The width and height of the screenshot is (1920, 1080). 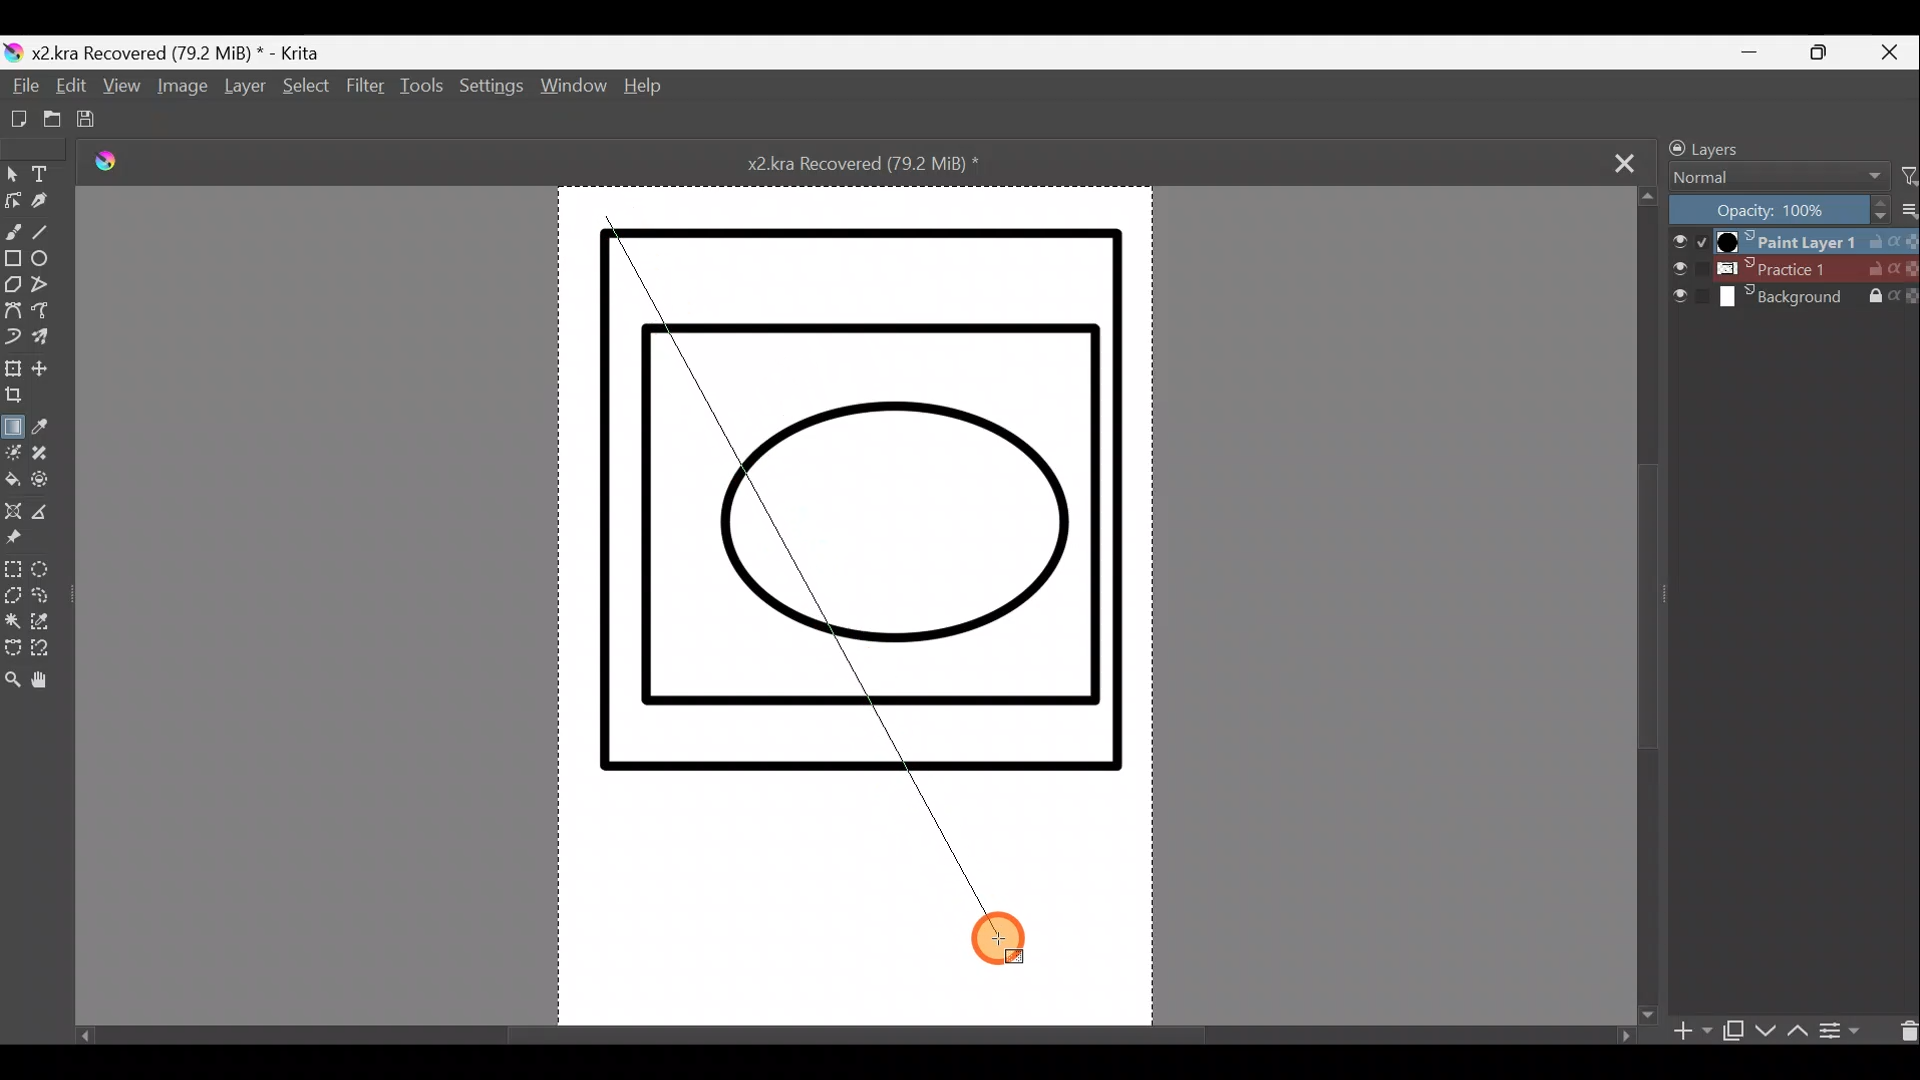 What do you see at coordinates (179, 90) in the screenshot?
I see `Image` at bounding box center [179, 90].